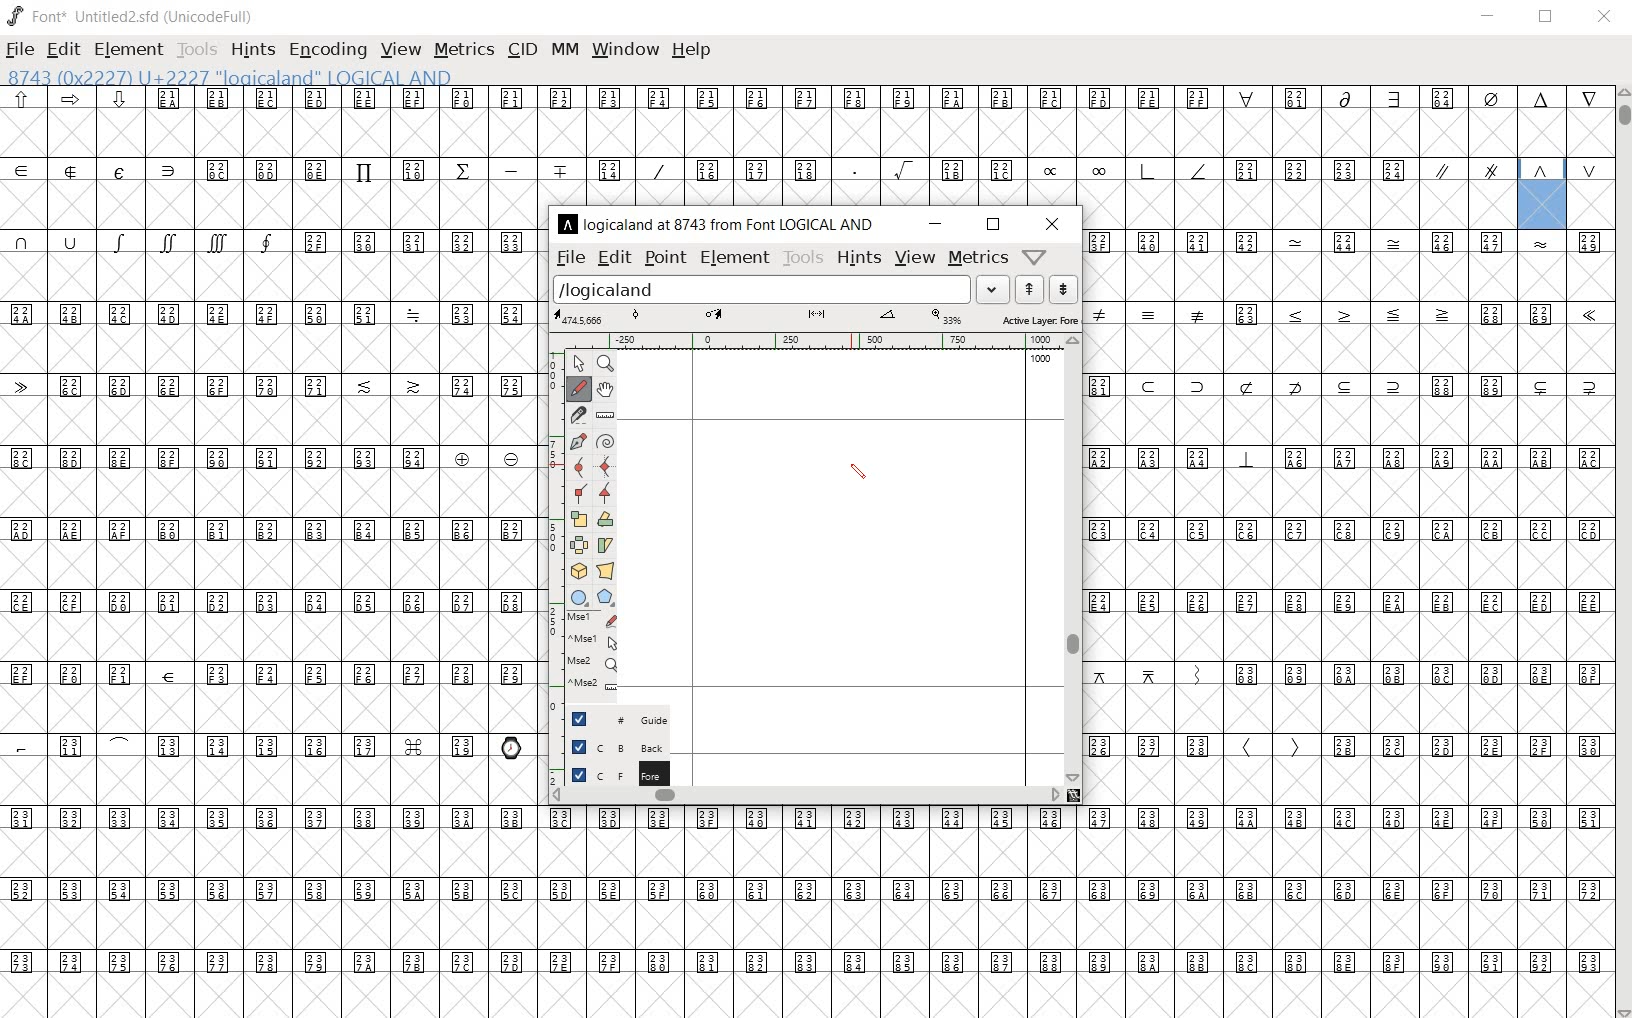 Image resolution: width=1632 pixels, height=1018 pixels. Describe the element at coordinates (1052, 224) in the screenshot. I see `close` at that location.